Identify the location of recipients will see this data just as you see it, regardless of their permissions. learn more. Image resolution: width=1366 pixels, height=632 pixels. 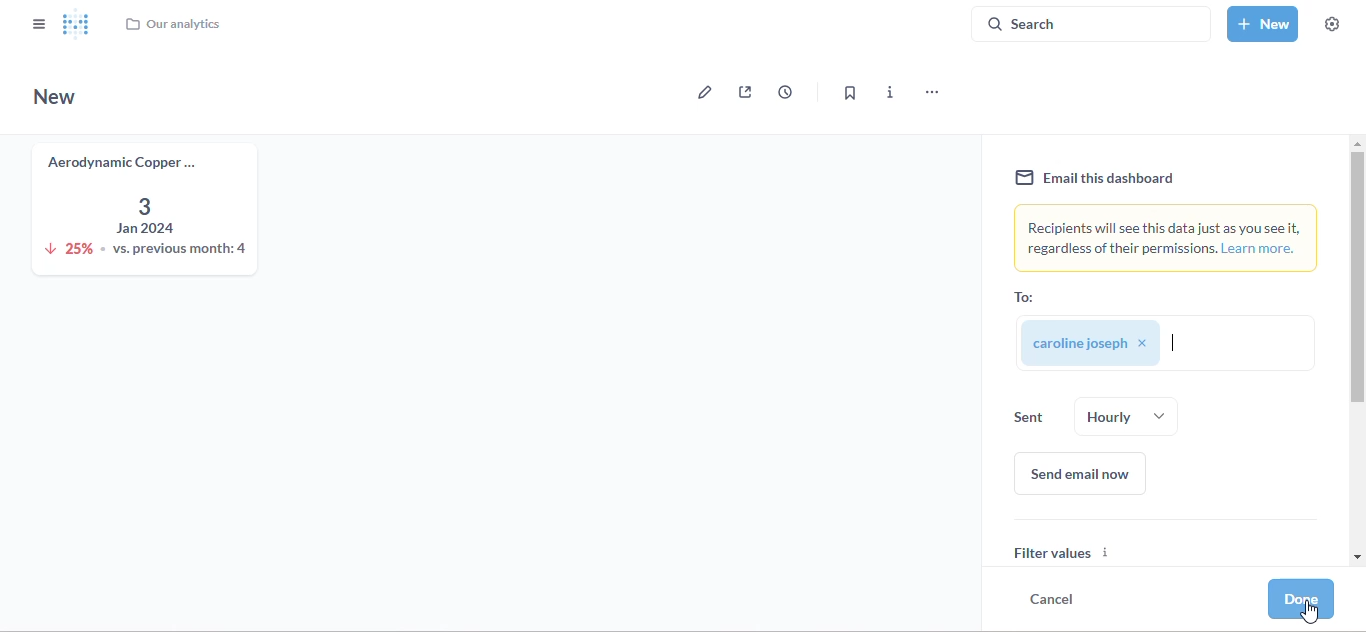
(1167, 238).